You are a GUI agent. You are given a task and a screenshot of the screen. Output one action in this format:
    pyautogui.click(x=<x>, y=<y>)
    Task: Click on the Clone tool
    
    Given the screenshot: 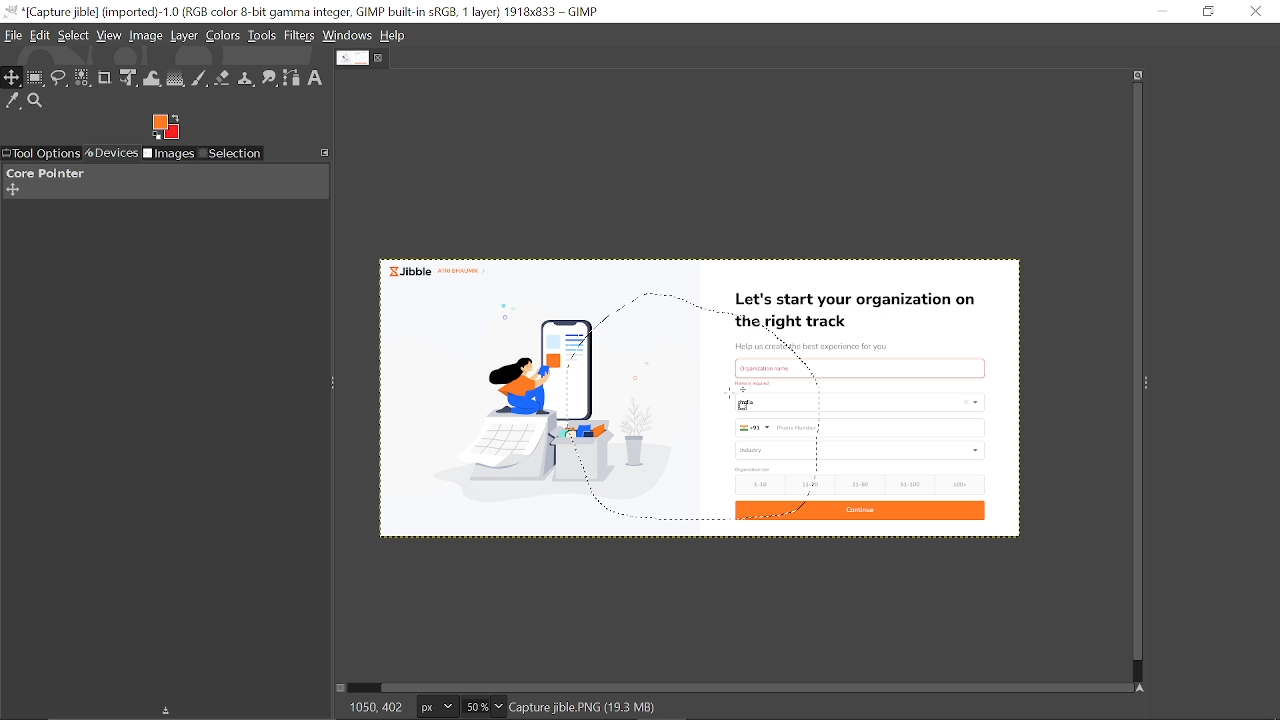 What is the action you would take?
    pyautogui.click(x=247, y=80)
    